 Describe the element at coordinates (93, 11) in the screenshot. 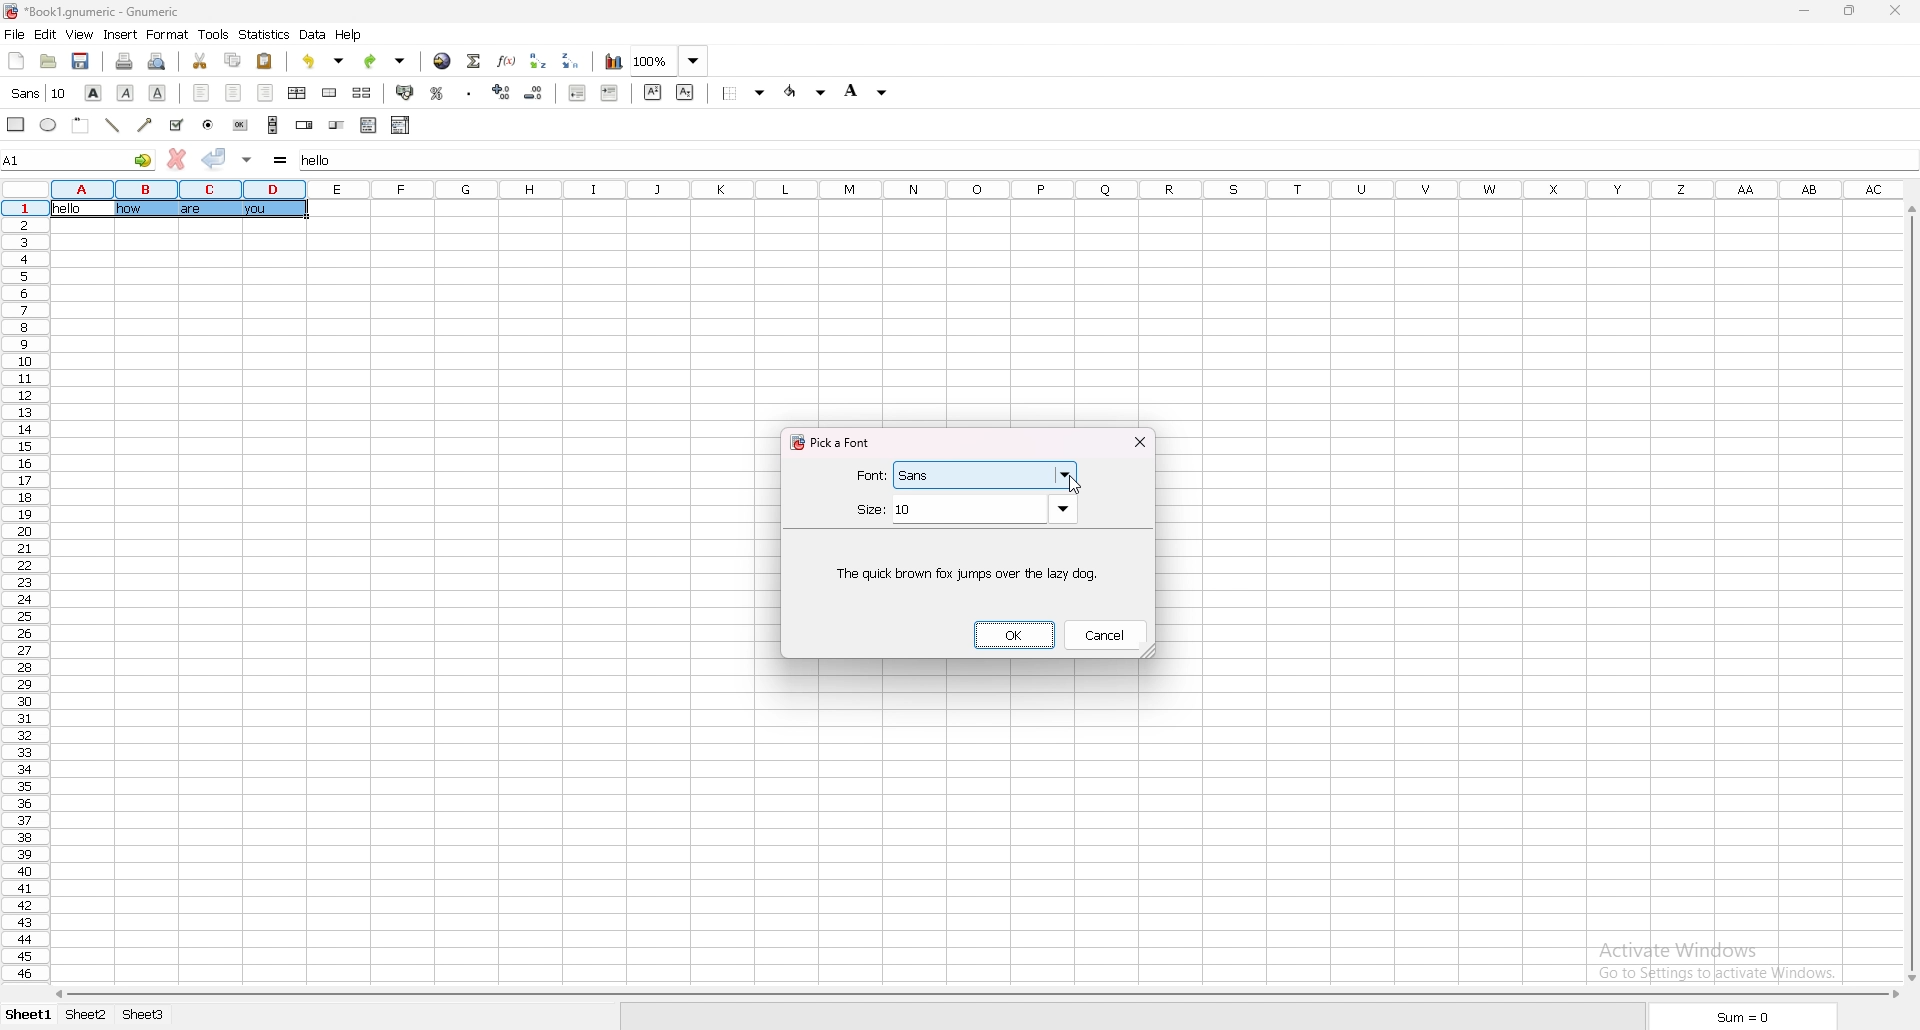

I see `file name` at that location.